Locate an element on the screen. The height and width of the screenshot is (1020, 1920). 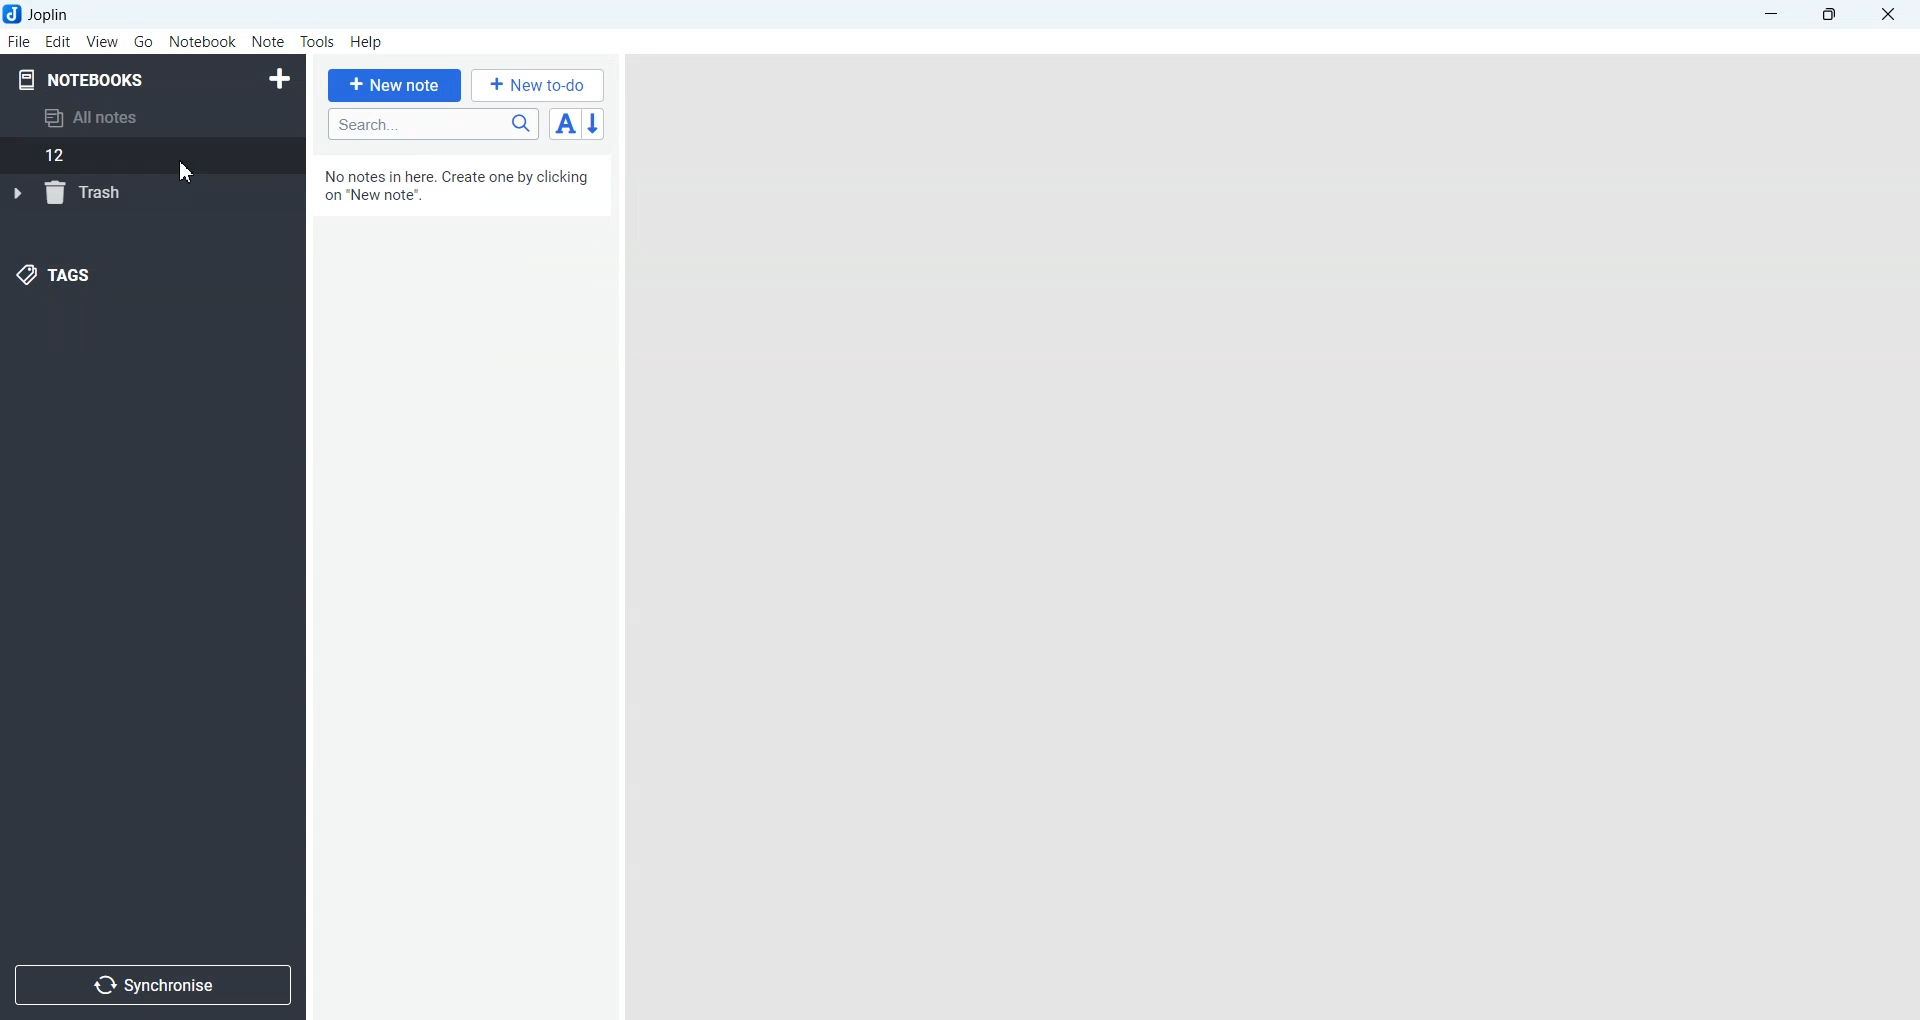
Edit is located at coordinates (58, 41).